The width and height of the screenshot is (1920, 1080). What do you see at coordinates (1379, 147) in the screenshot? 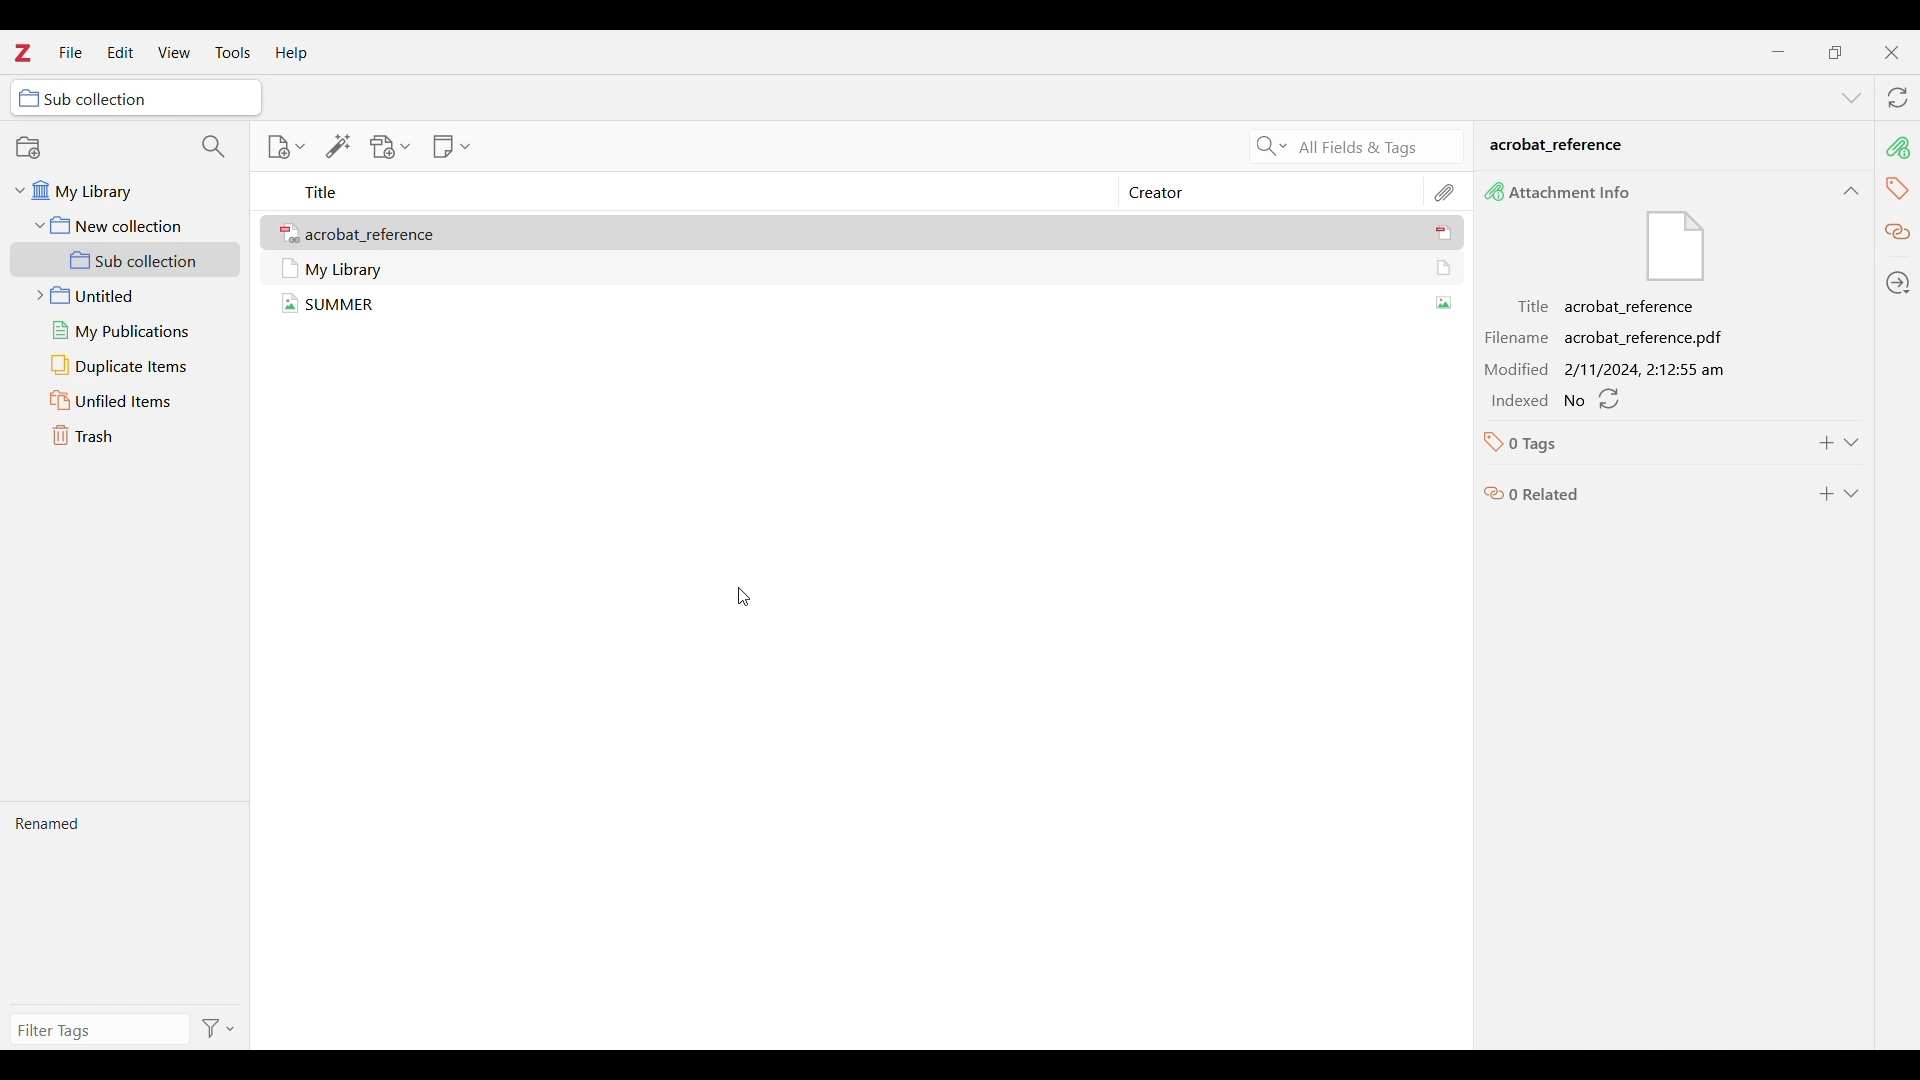
I see `All Fields & Tags` at bounding box center [1379, 147].